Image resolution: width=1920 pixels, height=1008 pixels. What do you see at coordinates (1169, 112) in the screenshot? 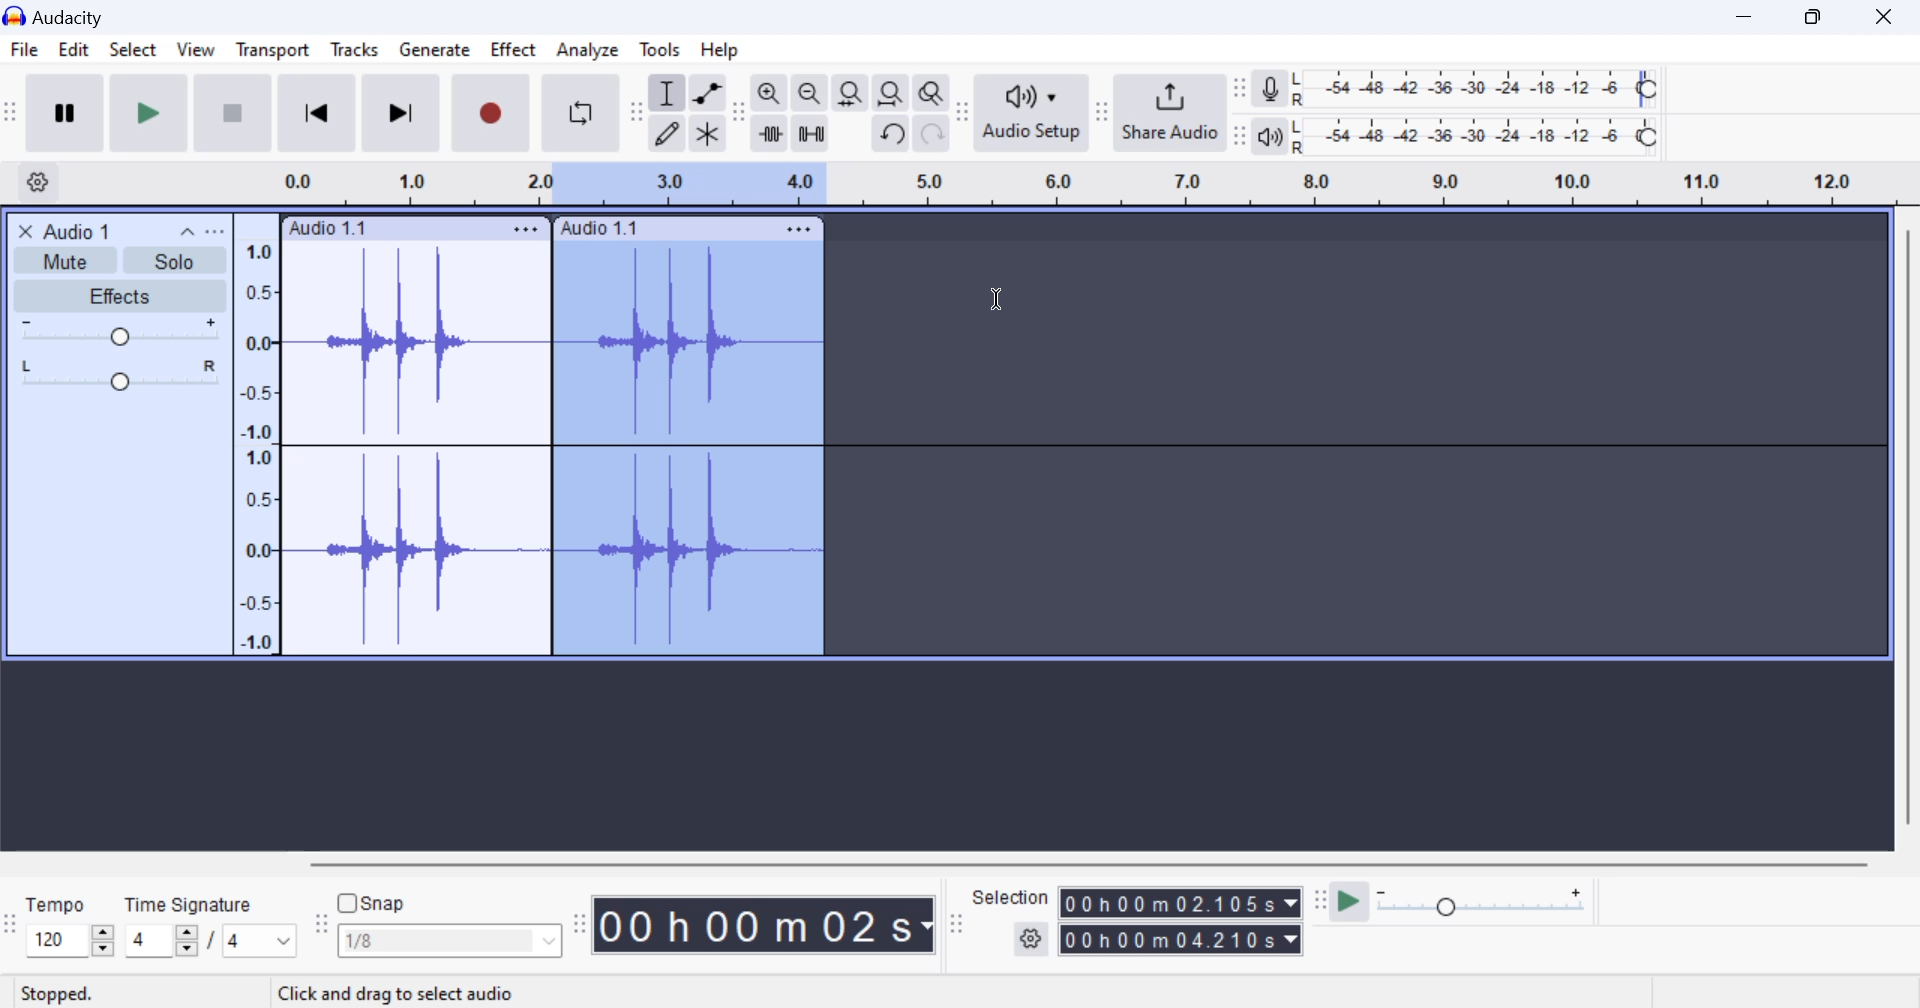
I see `Share Audio` at bounding box center [1169, 112].